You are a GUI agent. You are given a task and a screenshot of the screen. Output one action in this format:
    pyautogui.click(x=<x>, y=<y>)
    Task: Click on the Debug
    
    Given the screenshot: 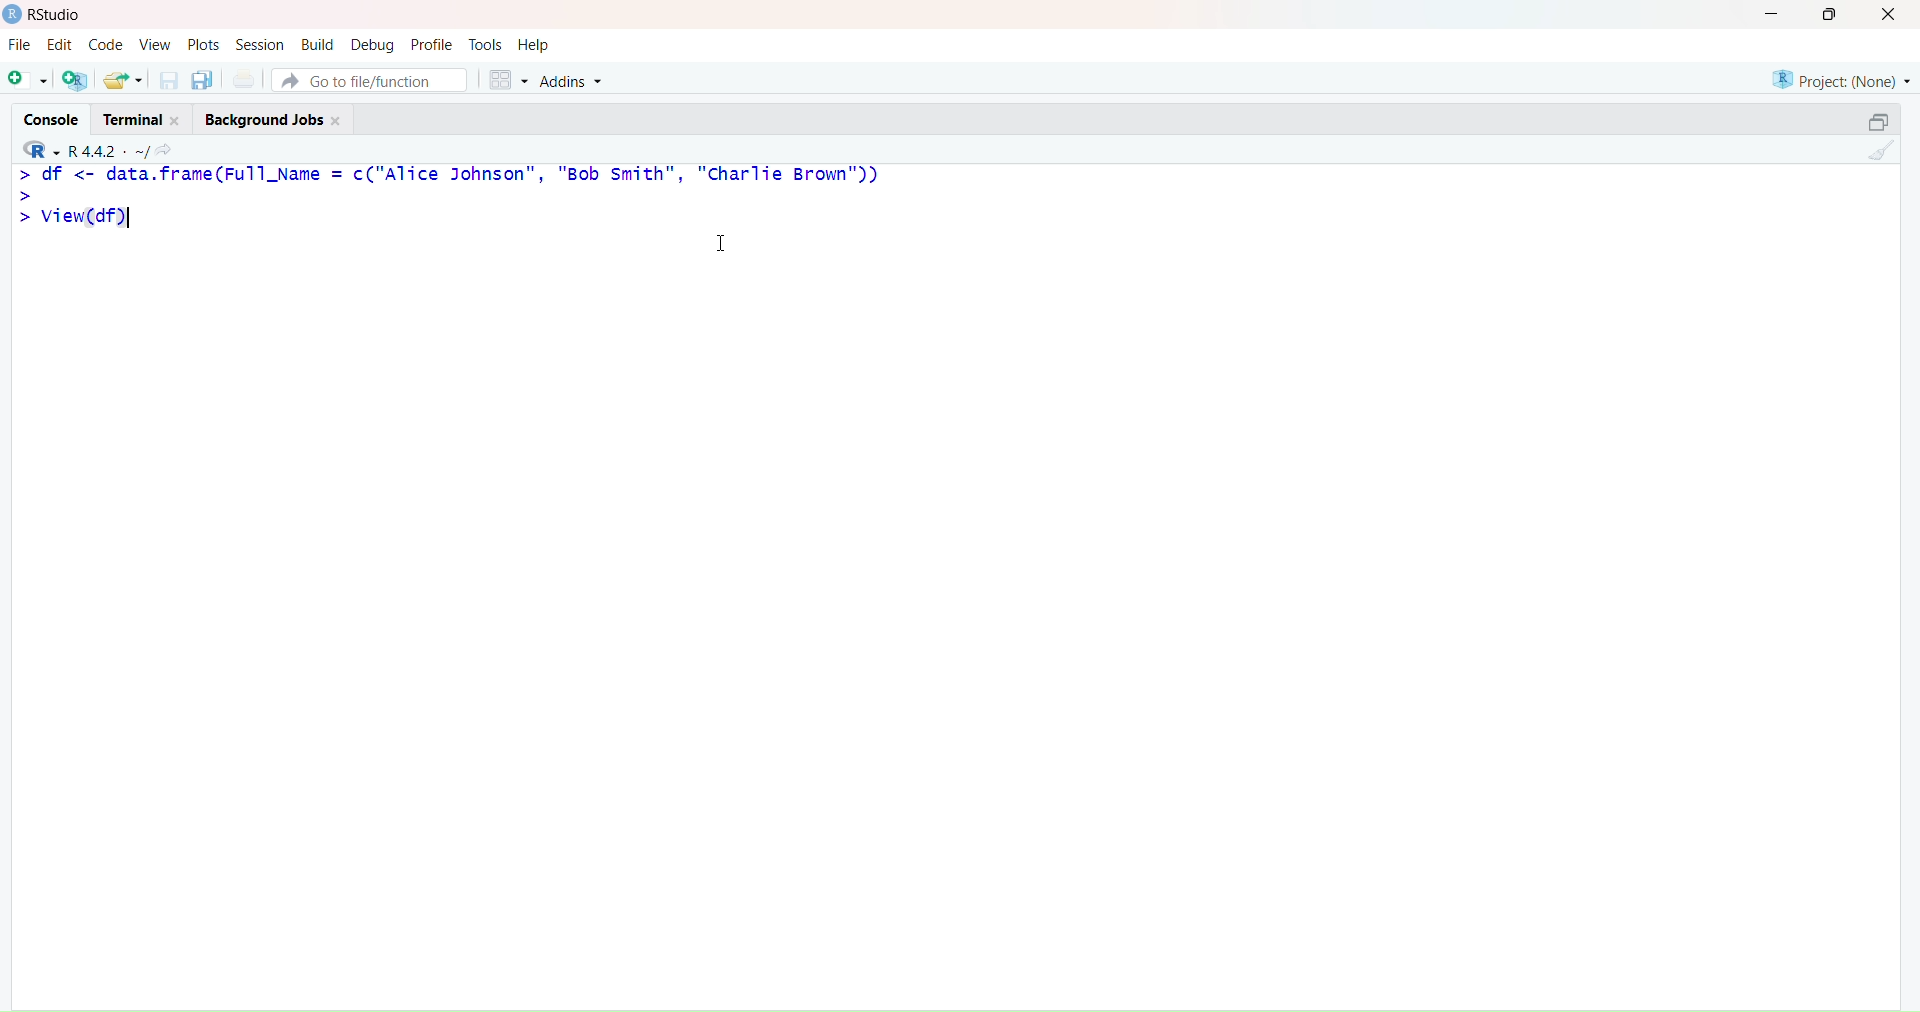 What is the action you would take?
    pyautogui.click(x=372, y=45)
    